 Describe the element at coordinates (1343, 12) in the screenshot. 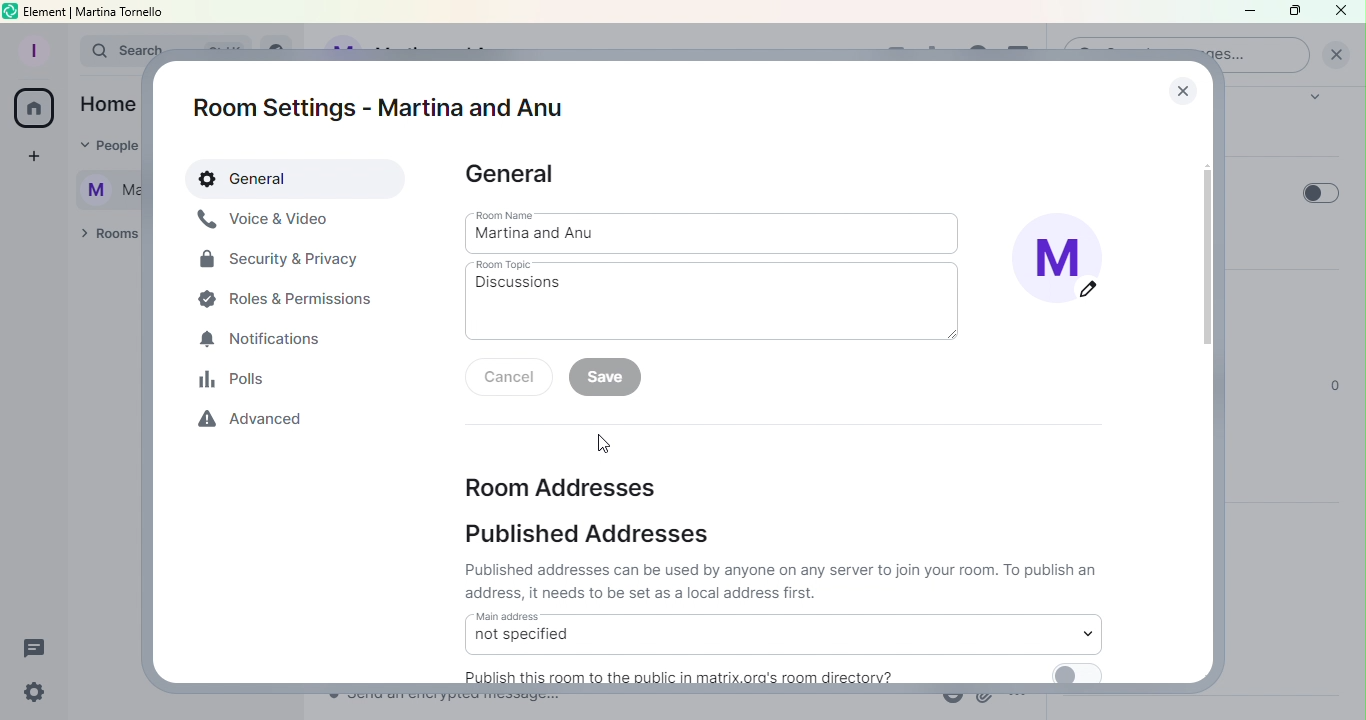

I see `Close` at that location.